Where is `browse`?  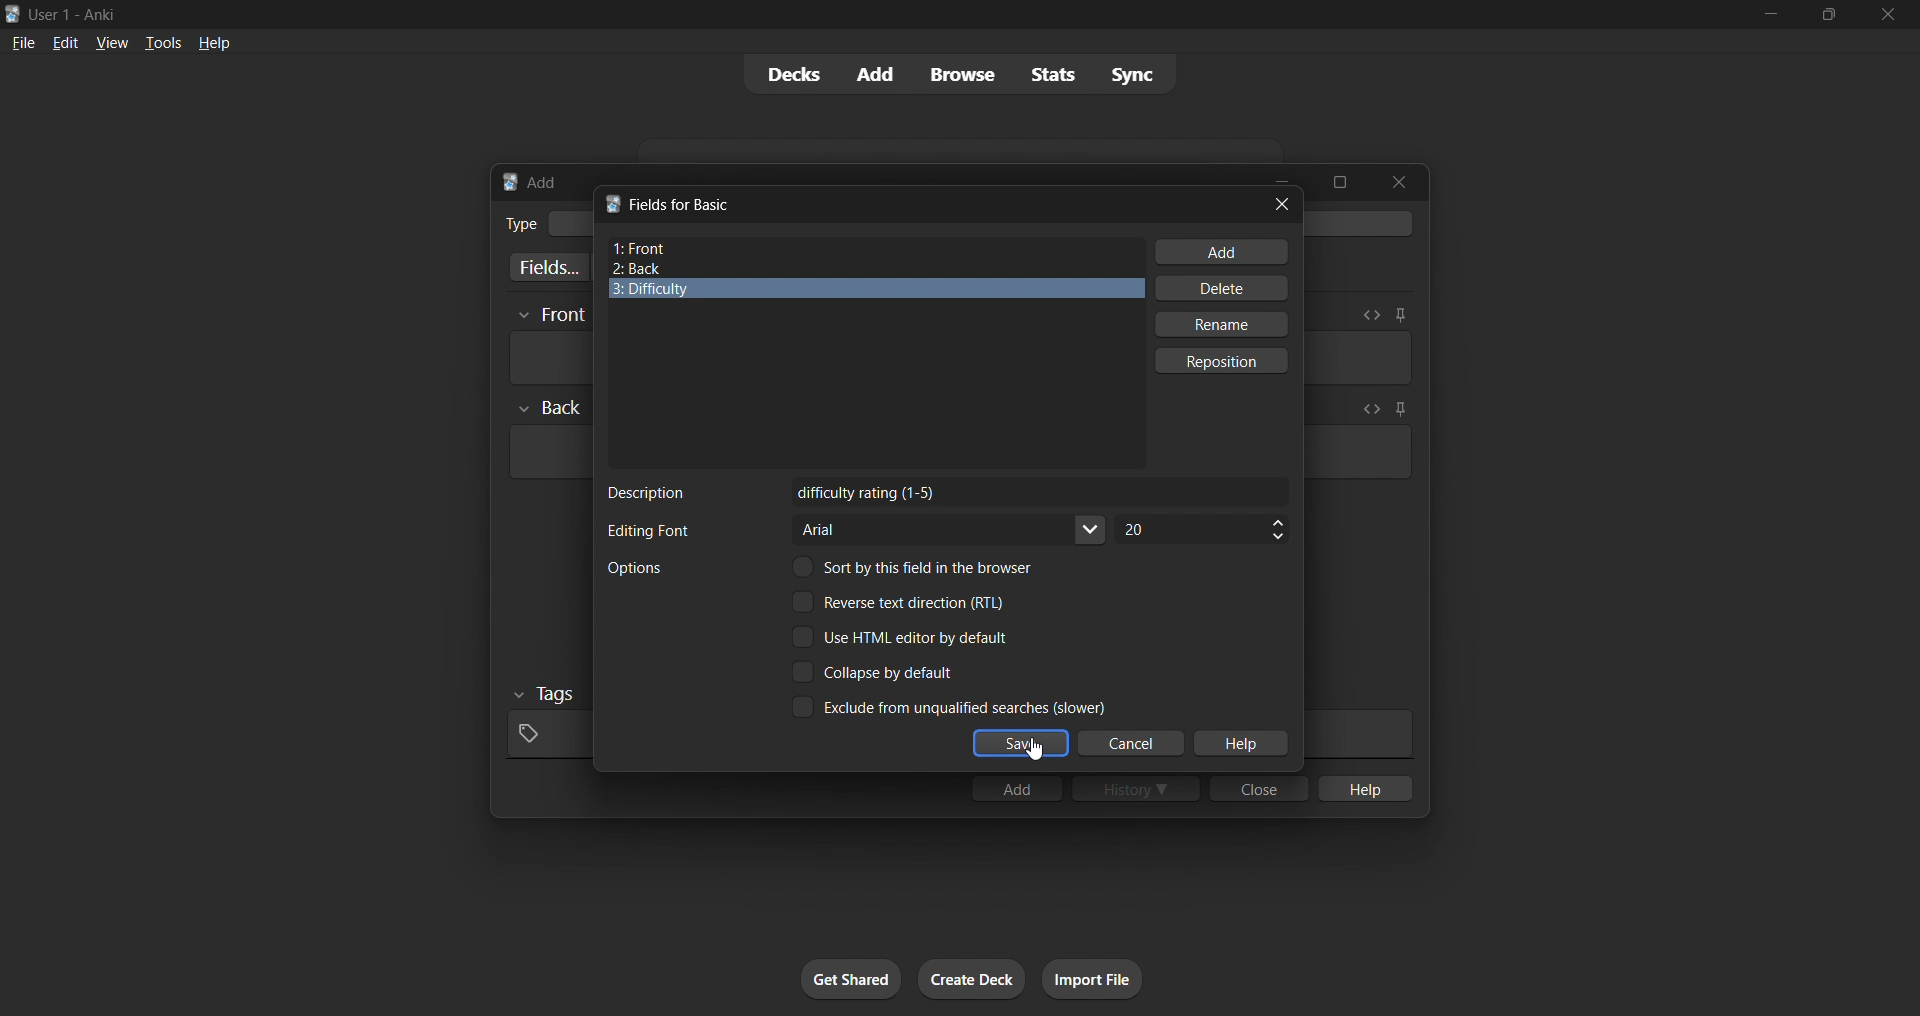 browse is located at coordinates (962, 74).